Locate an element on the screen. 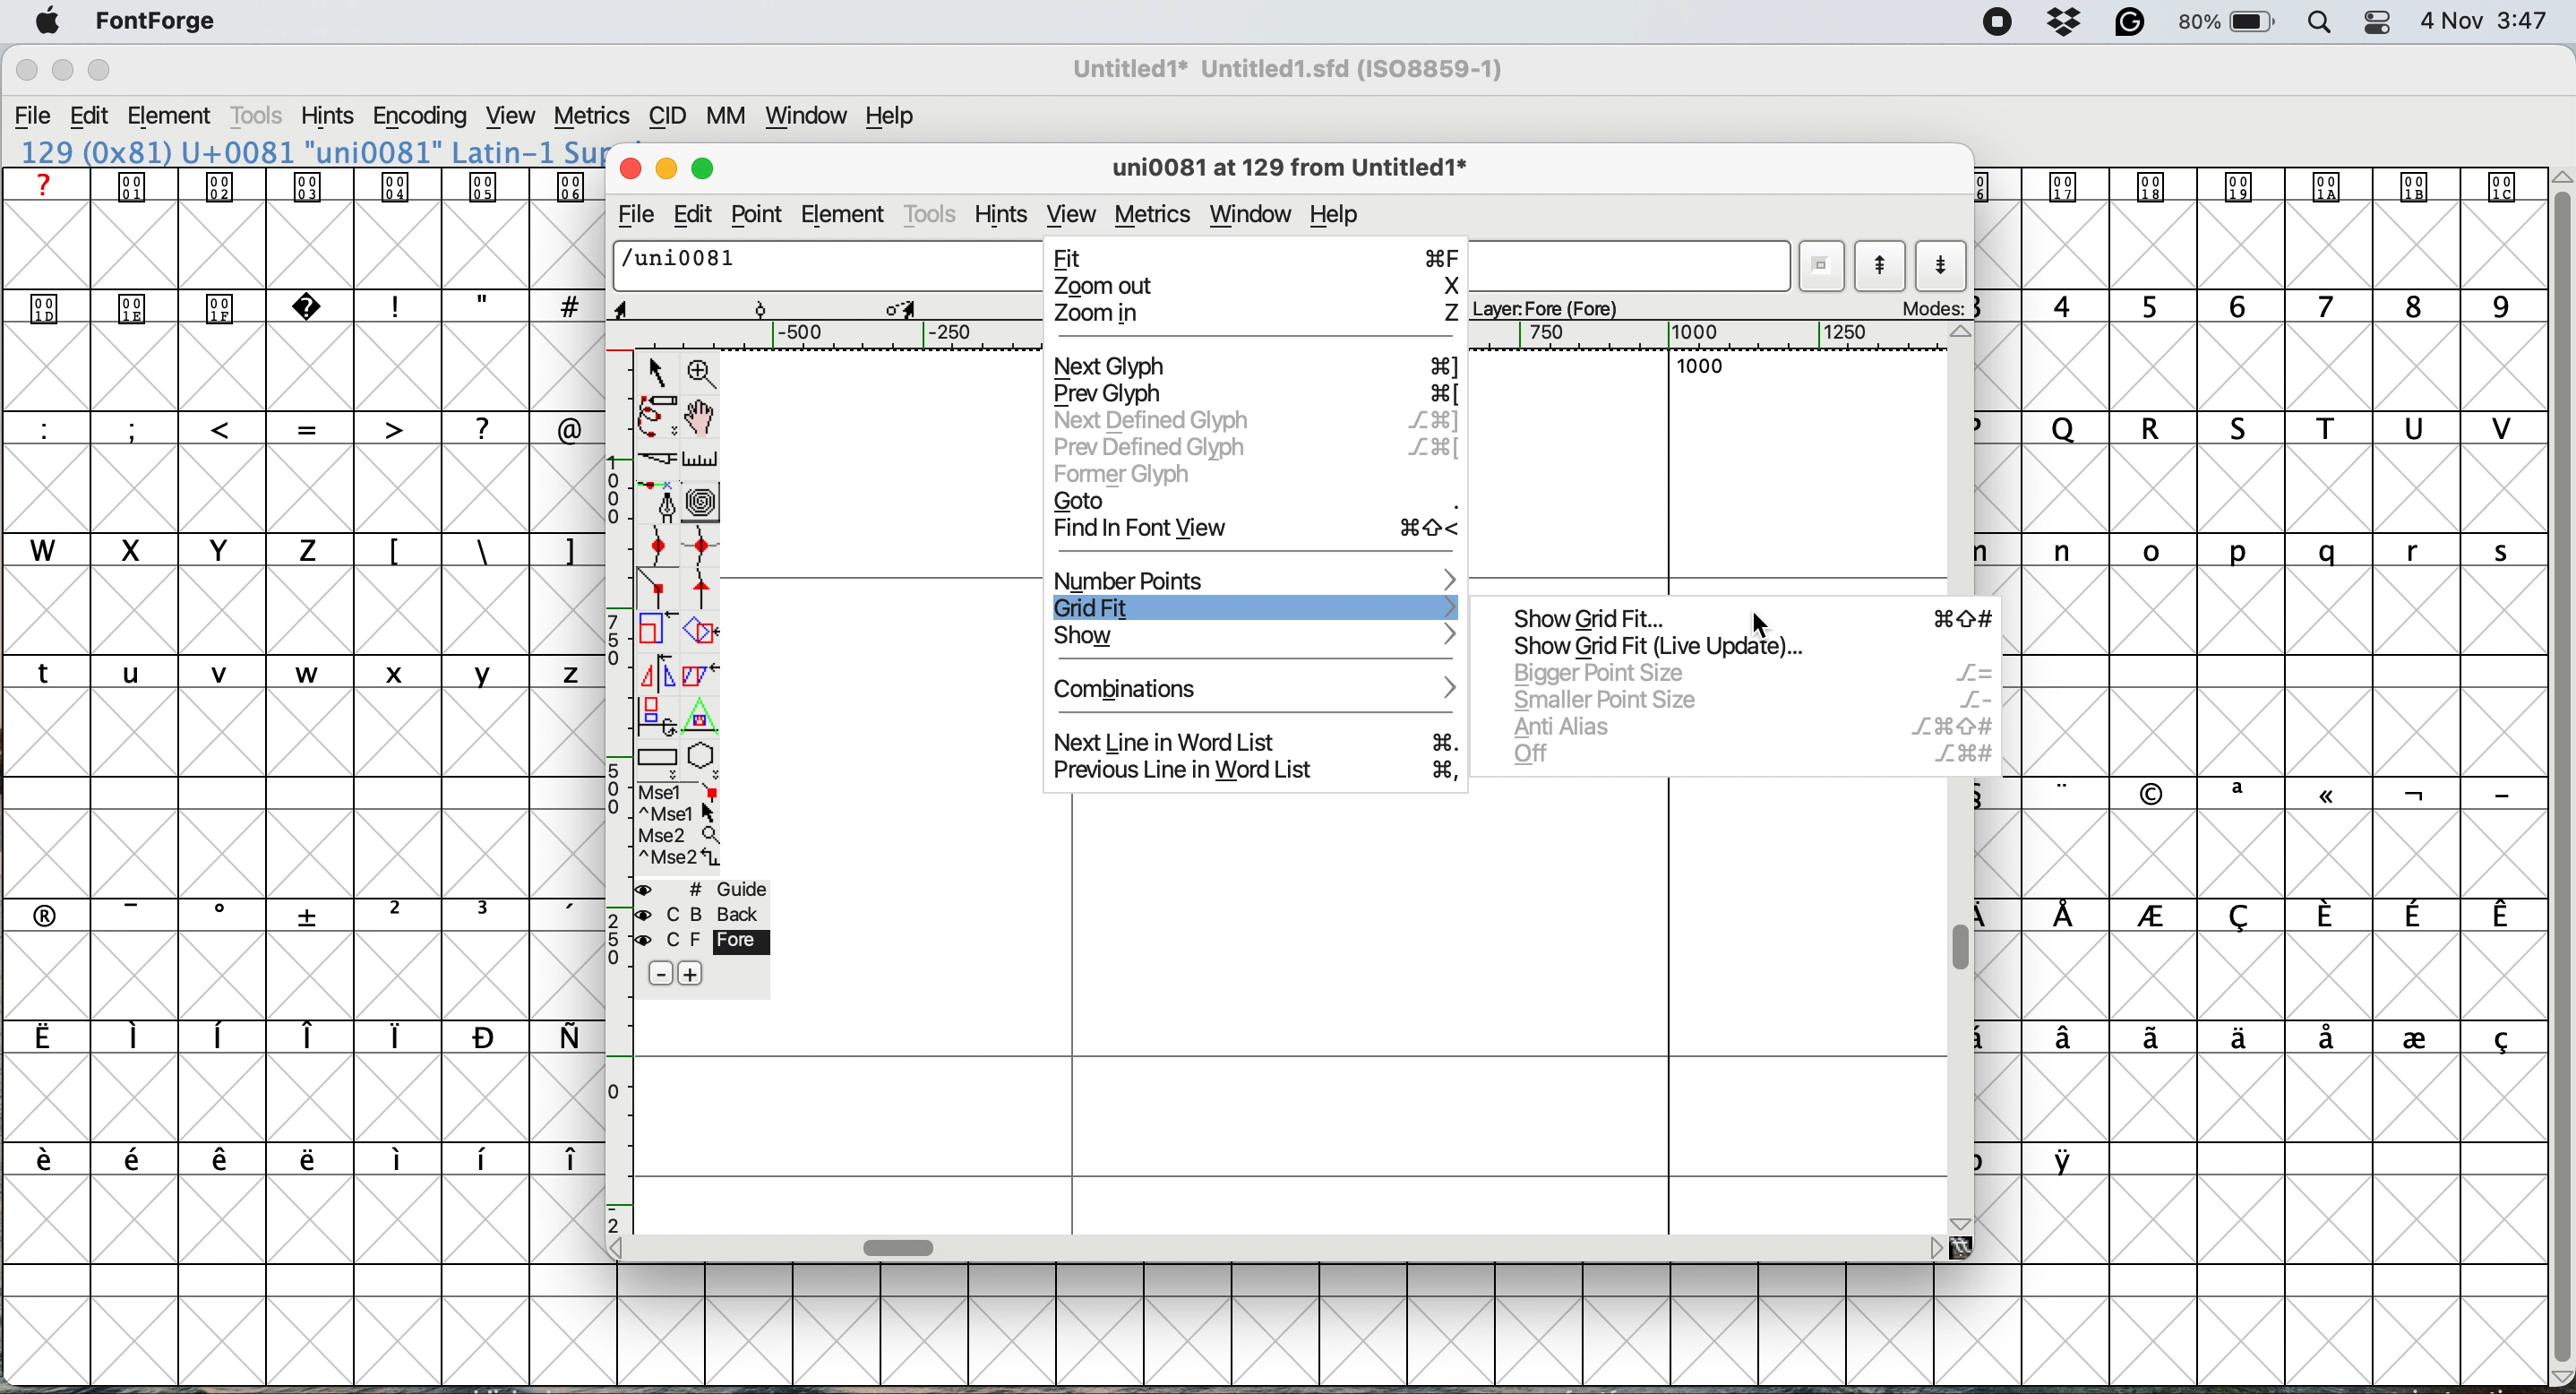 The height and width of the screenshot is (1394, 2576). # Guide is located at coordinates (705, 890).